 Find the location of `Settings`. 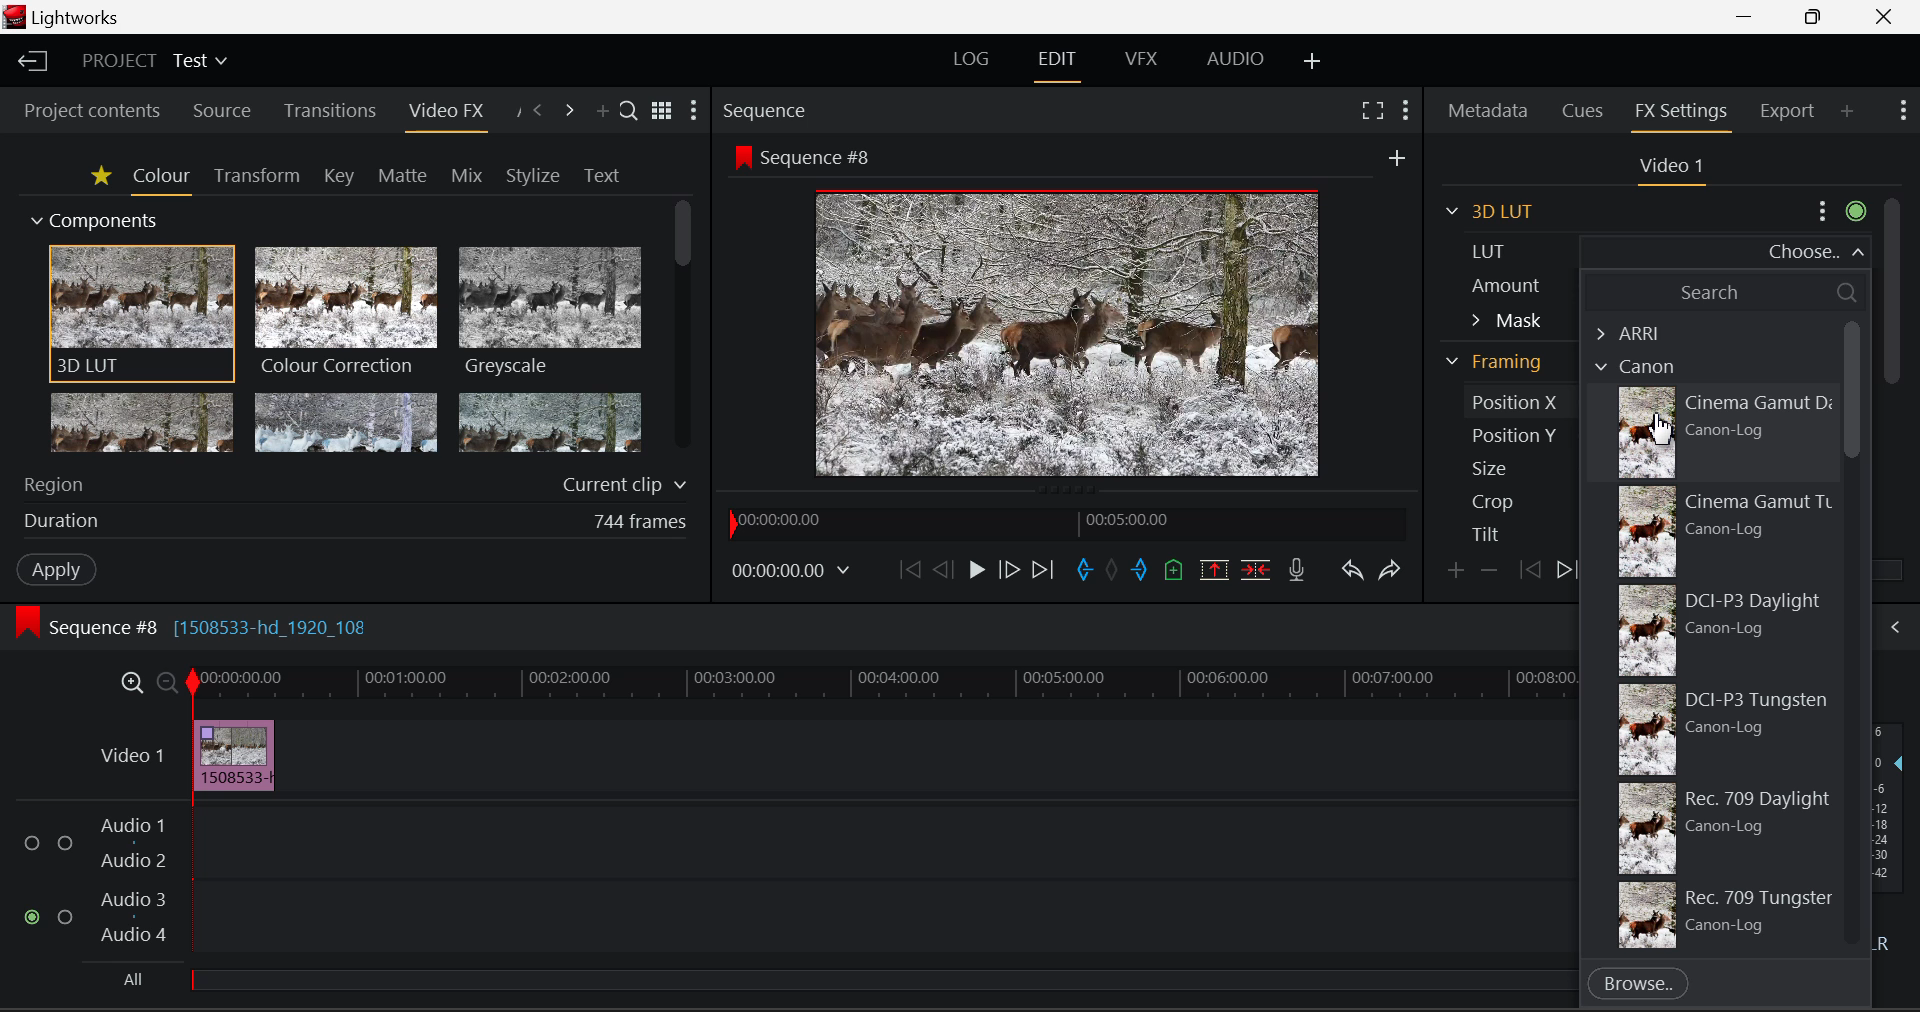

Settings is located at coordinates (1842, 210).